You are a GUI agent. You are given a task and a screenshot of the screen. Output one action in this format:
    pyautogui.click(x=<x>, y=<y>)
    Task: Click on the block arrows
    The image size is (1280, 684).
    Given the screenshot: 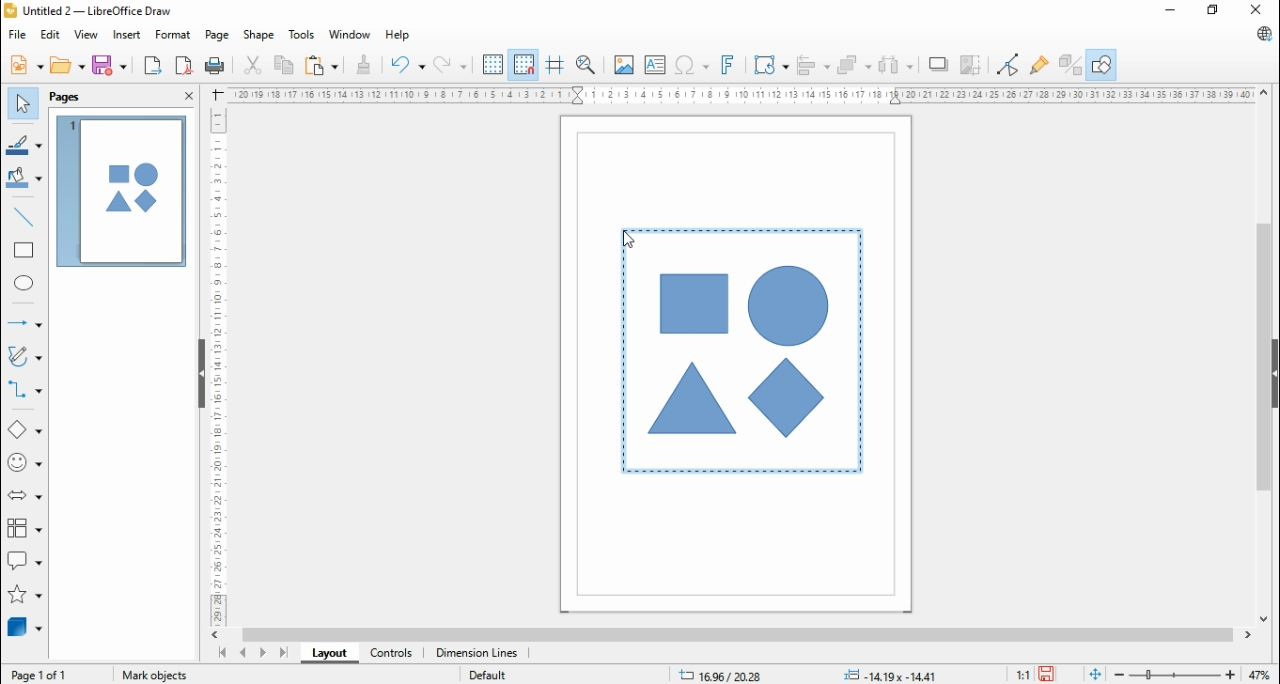 What is the action you would take?
    pyautogui.click(x=25, y=495)
    